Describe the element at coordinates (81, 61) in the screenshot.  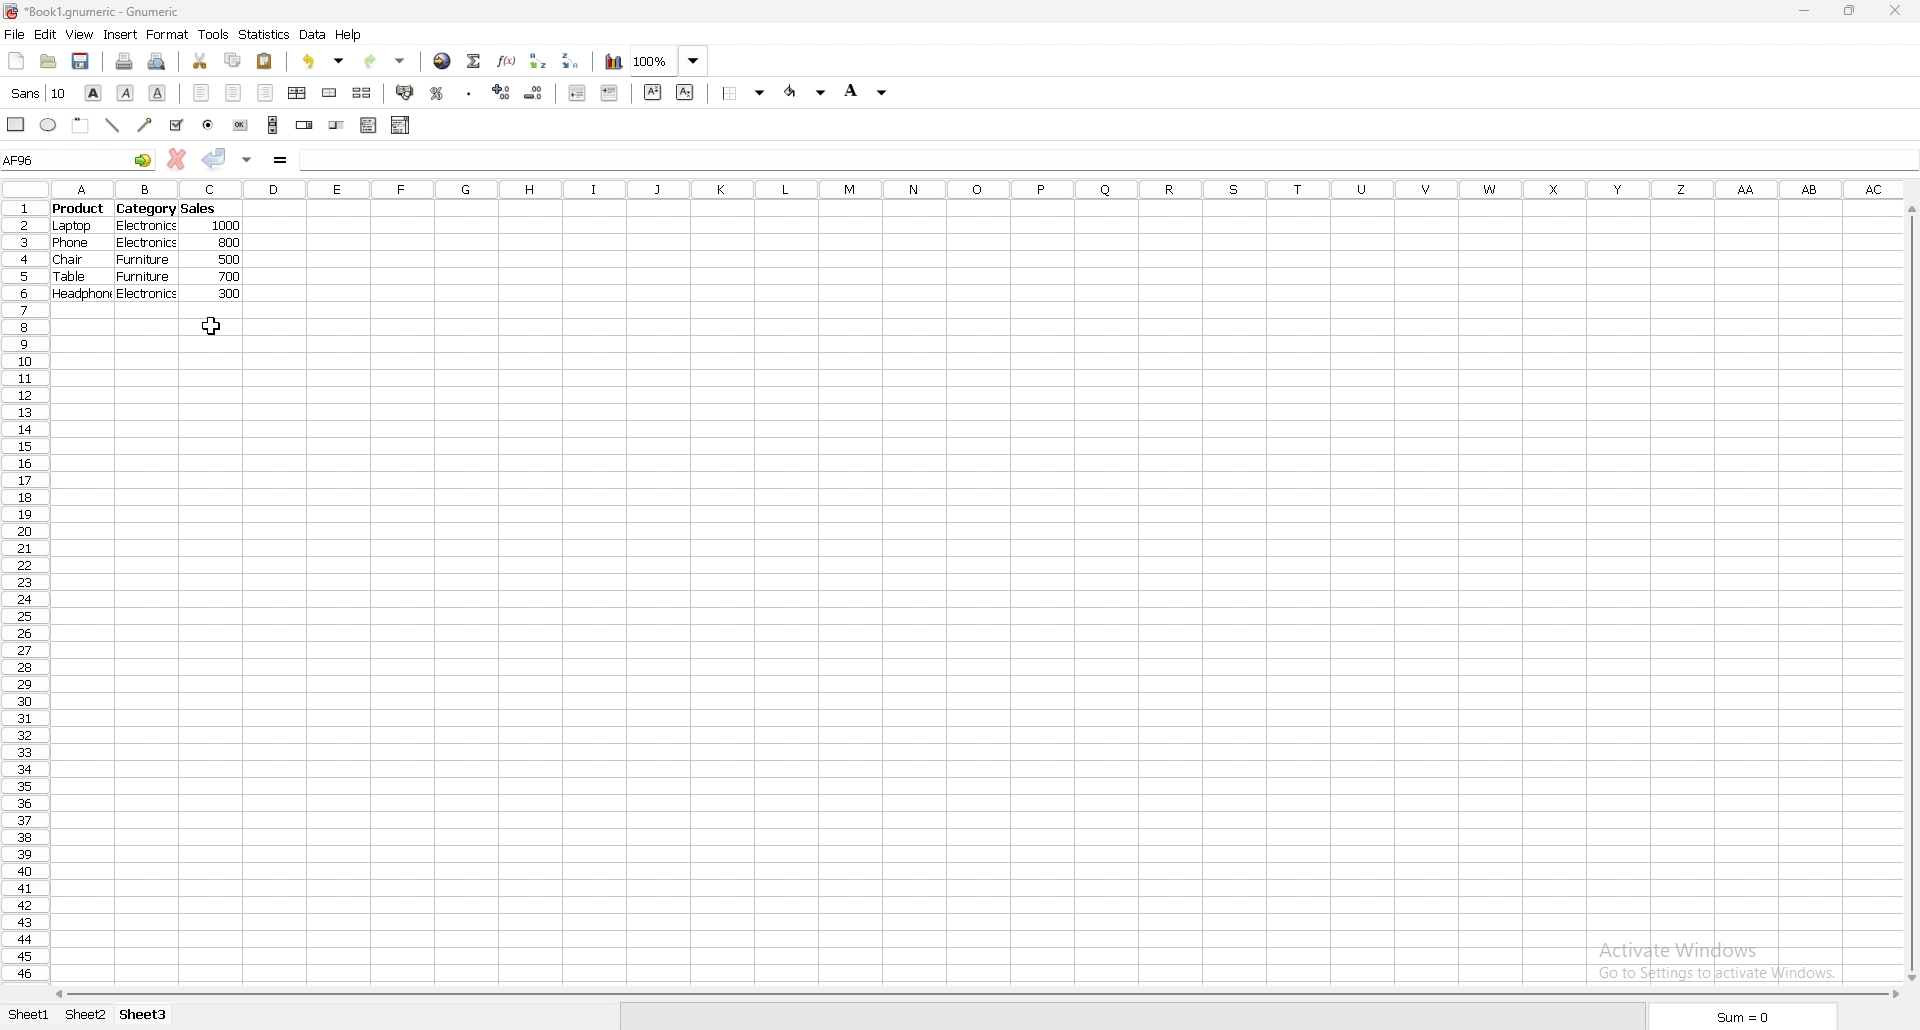
I see `save` at that location.